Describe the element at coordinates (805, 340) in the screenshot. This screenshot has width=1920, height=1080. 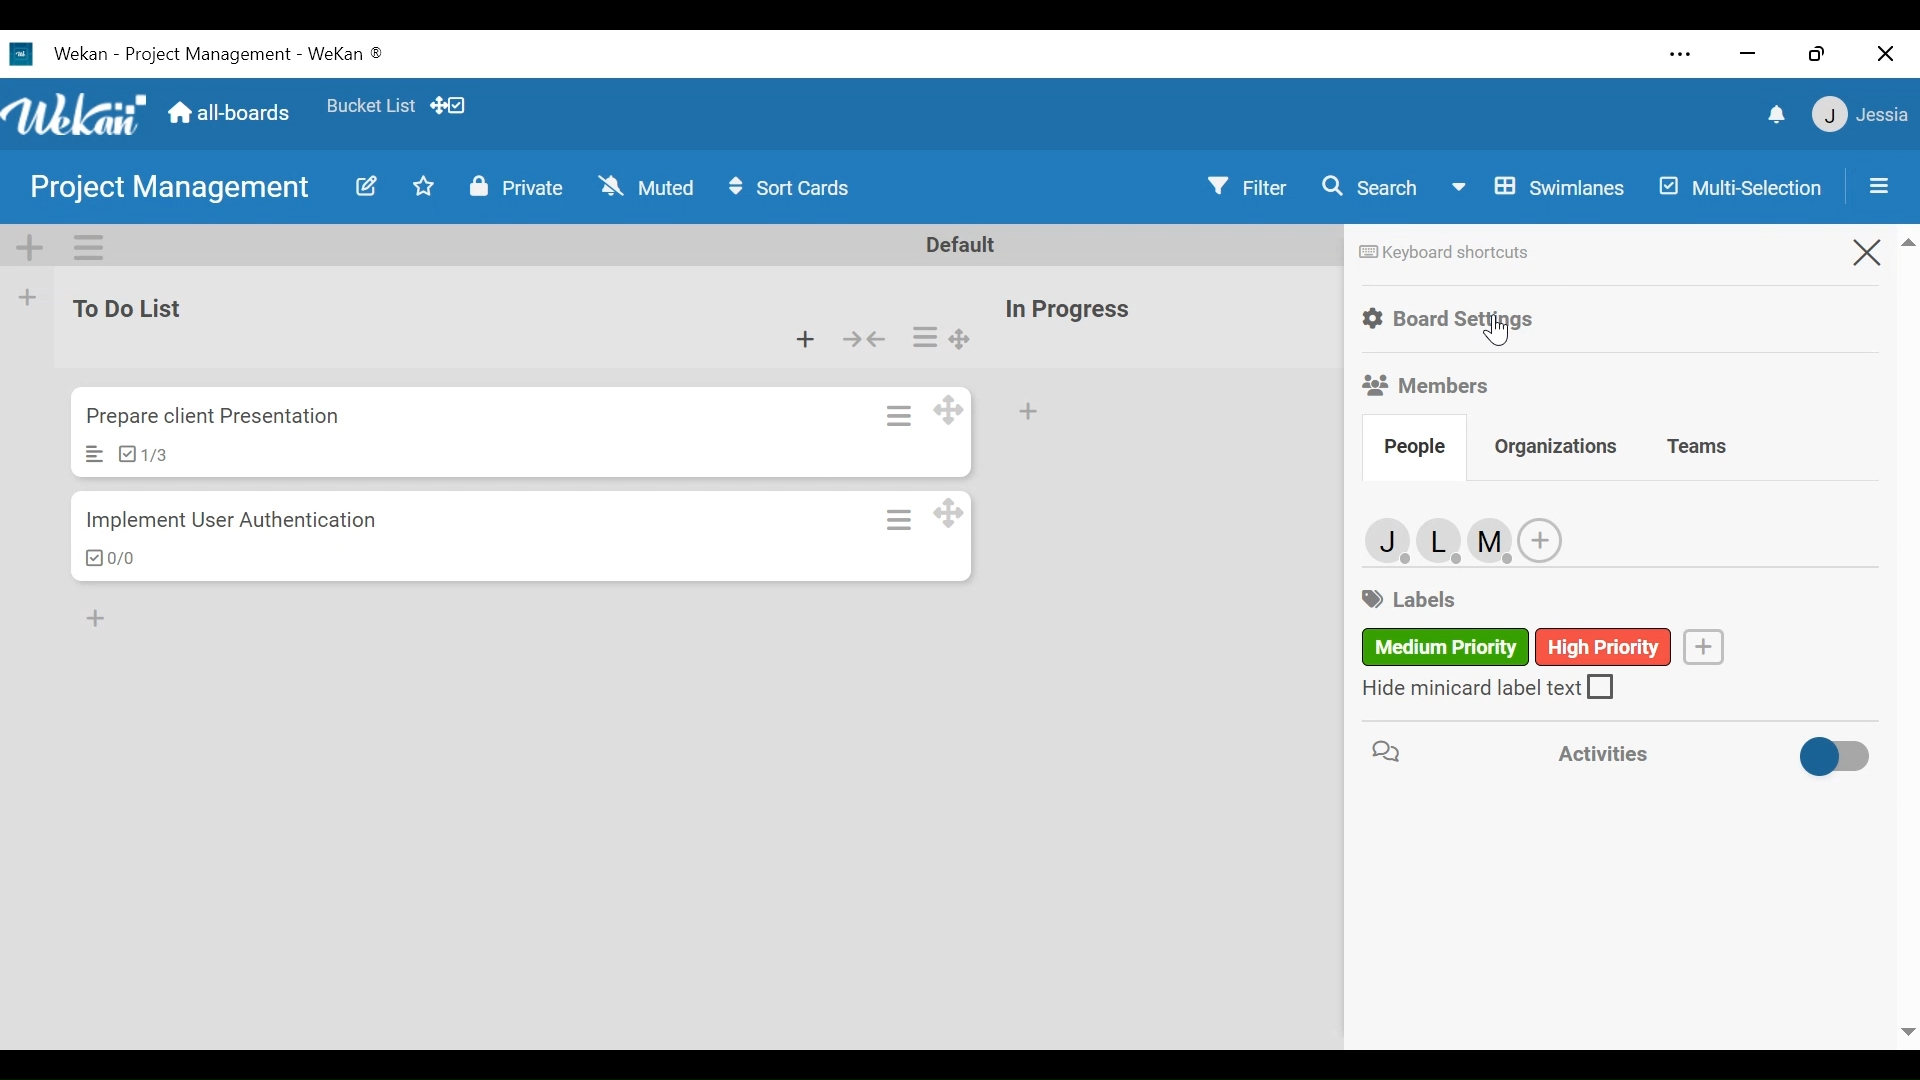
I see `Add card to bottom of the list` at that location.